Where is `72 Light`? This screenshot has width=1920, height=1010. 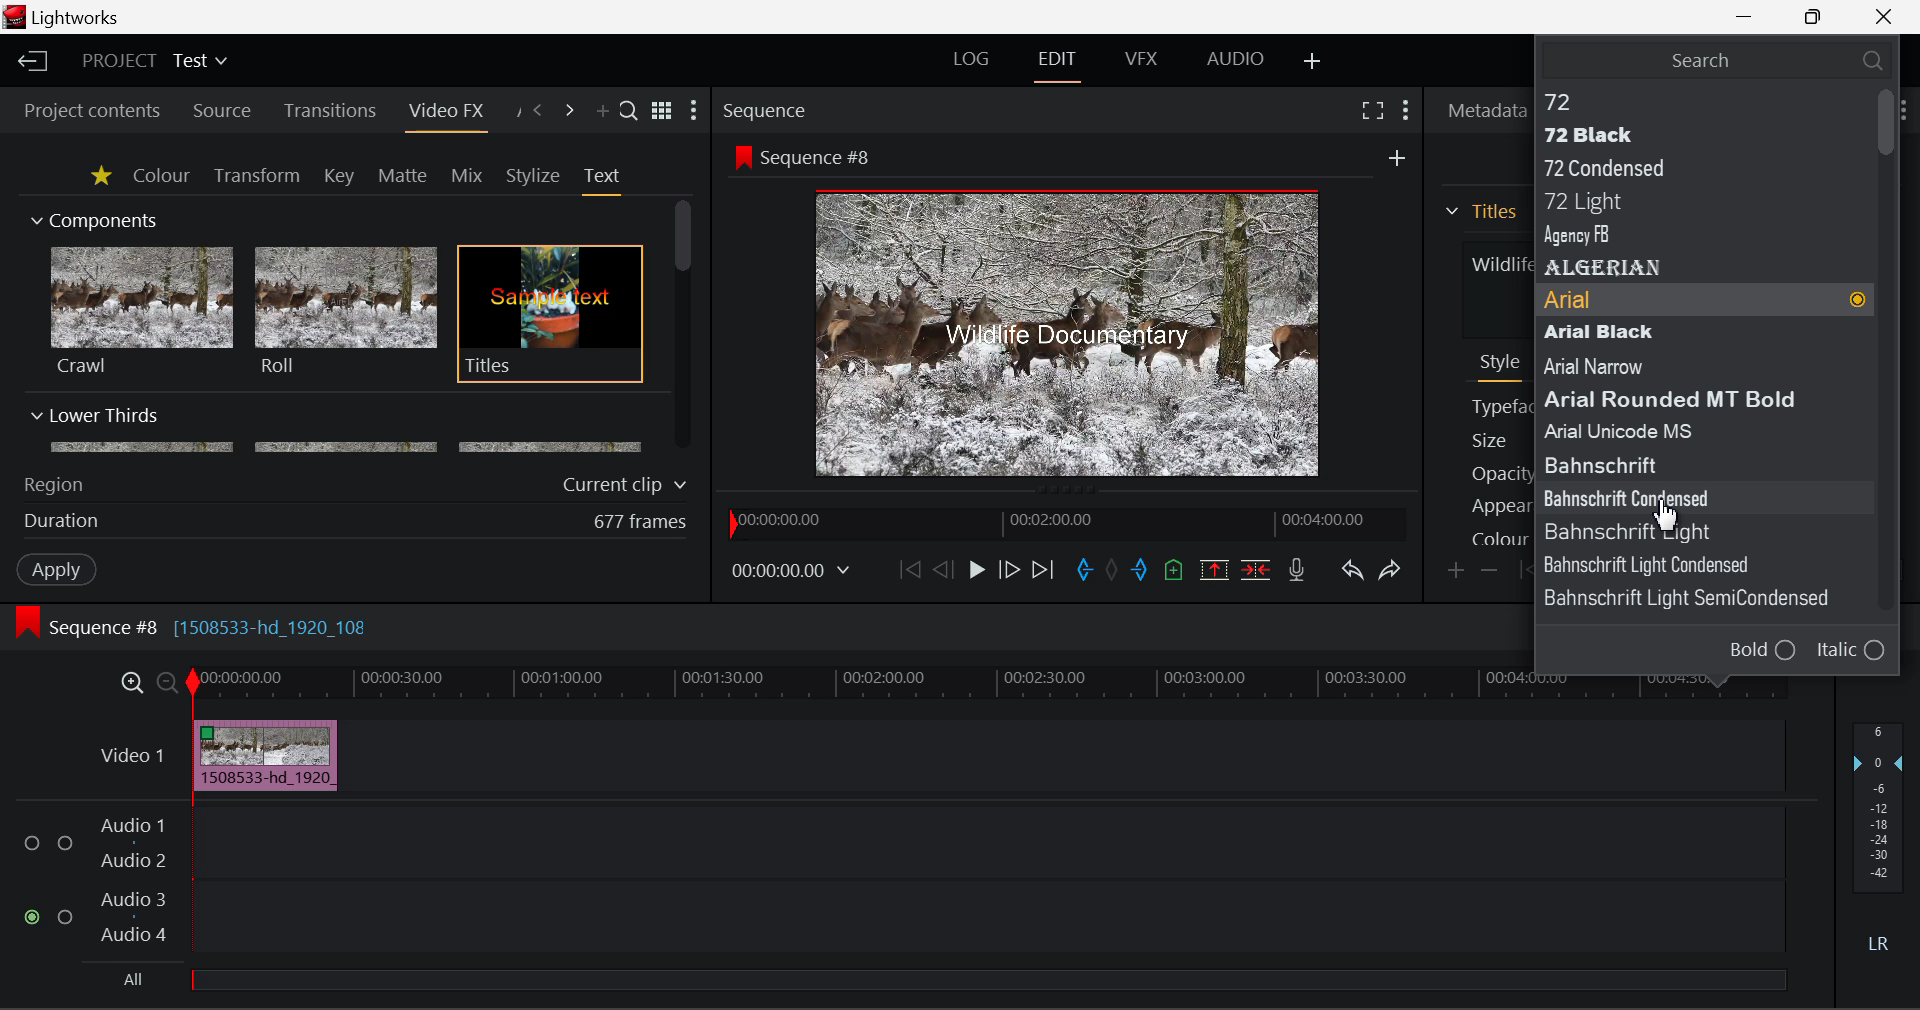
72 Light is located at coordinates (1684, 203).